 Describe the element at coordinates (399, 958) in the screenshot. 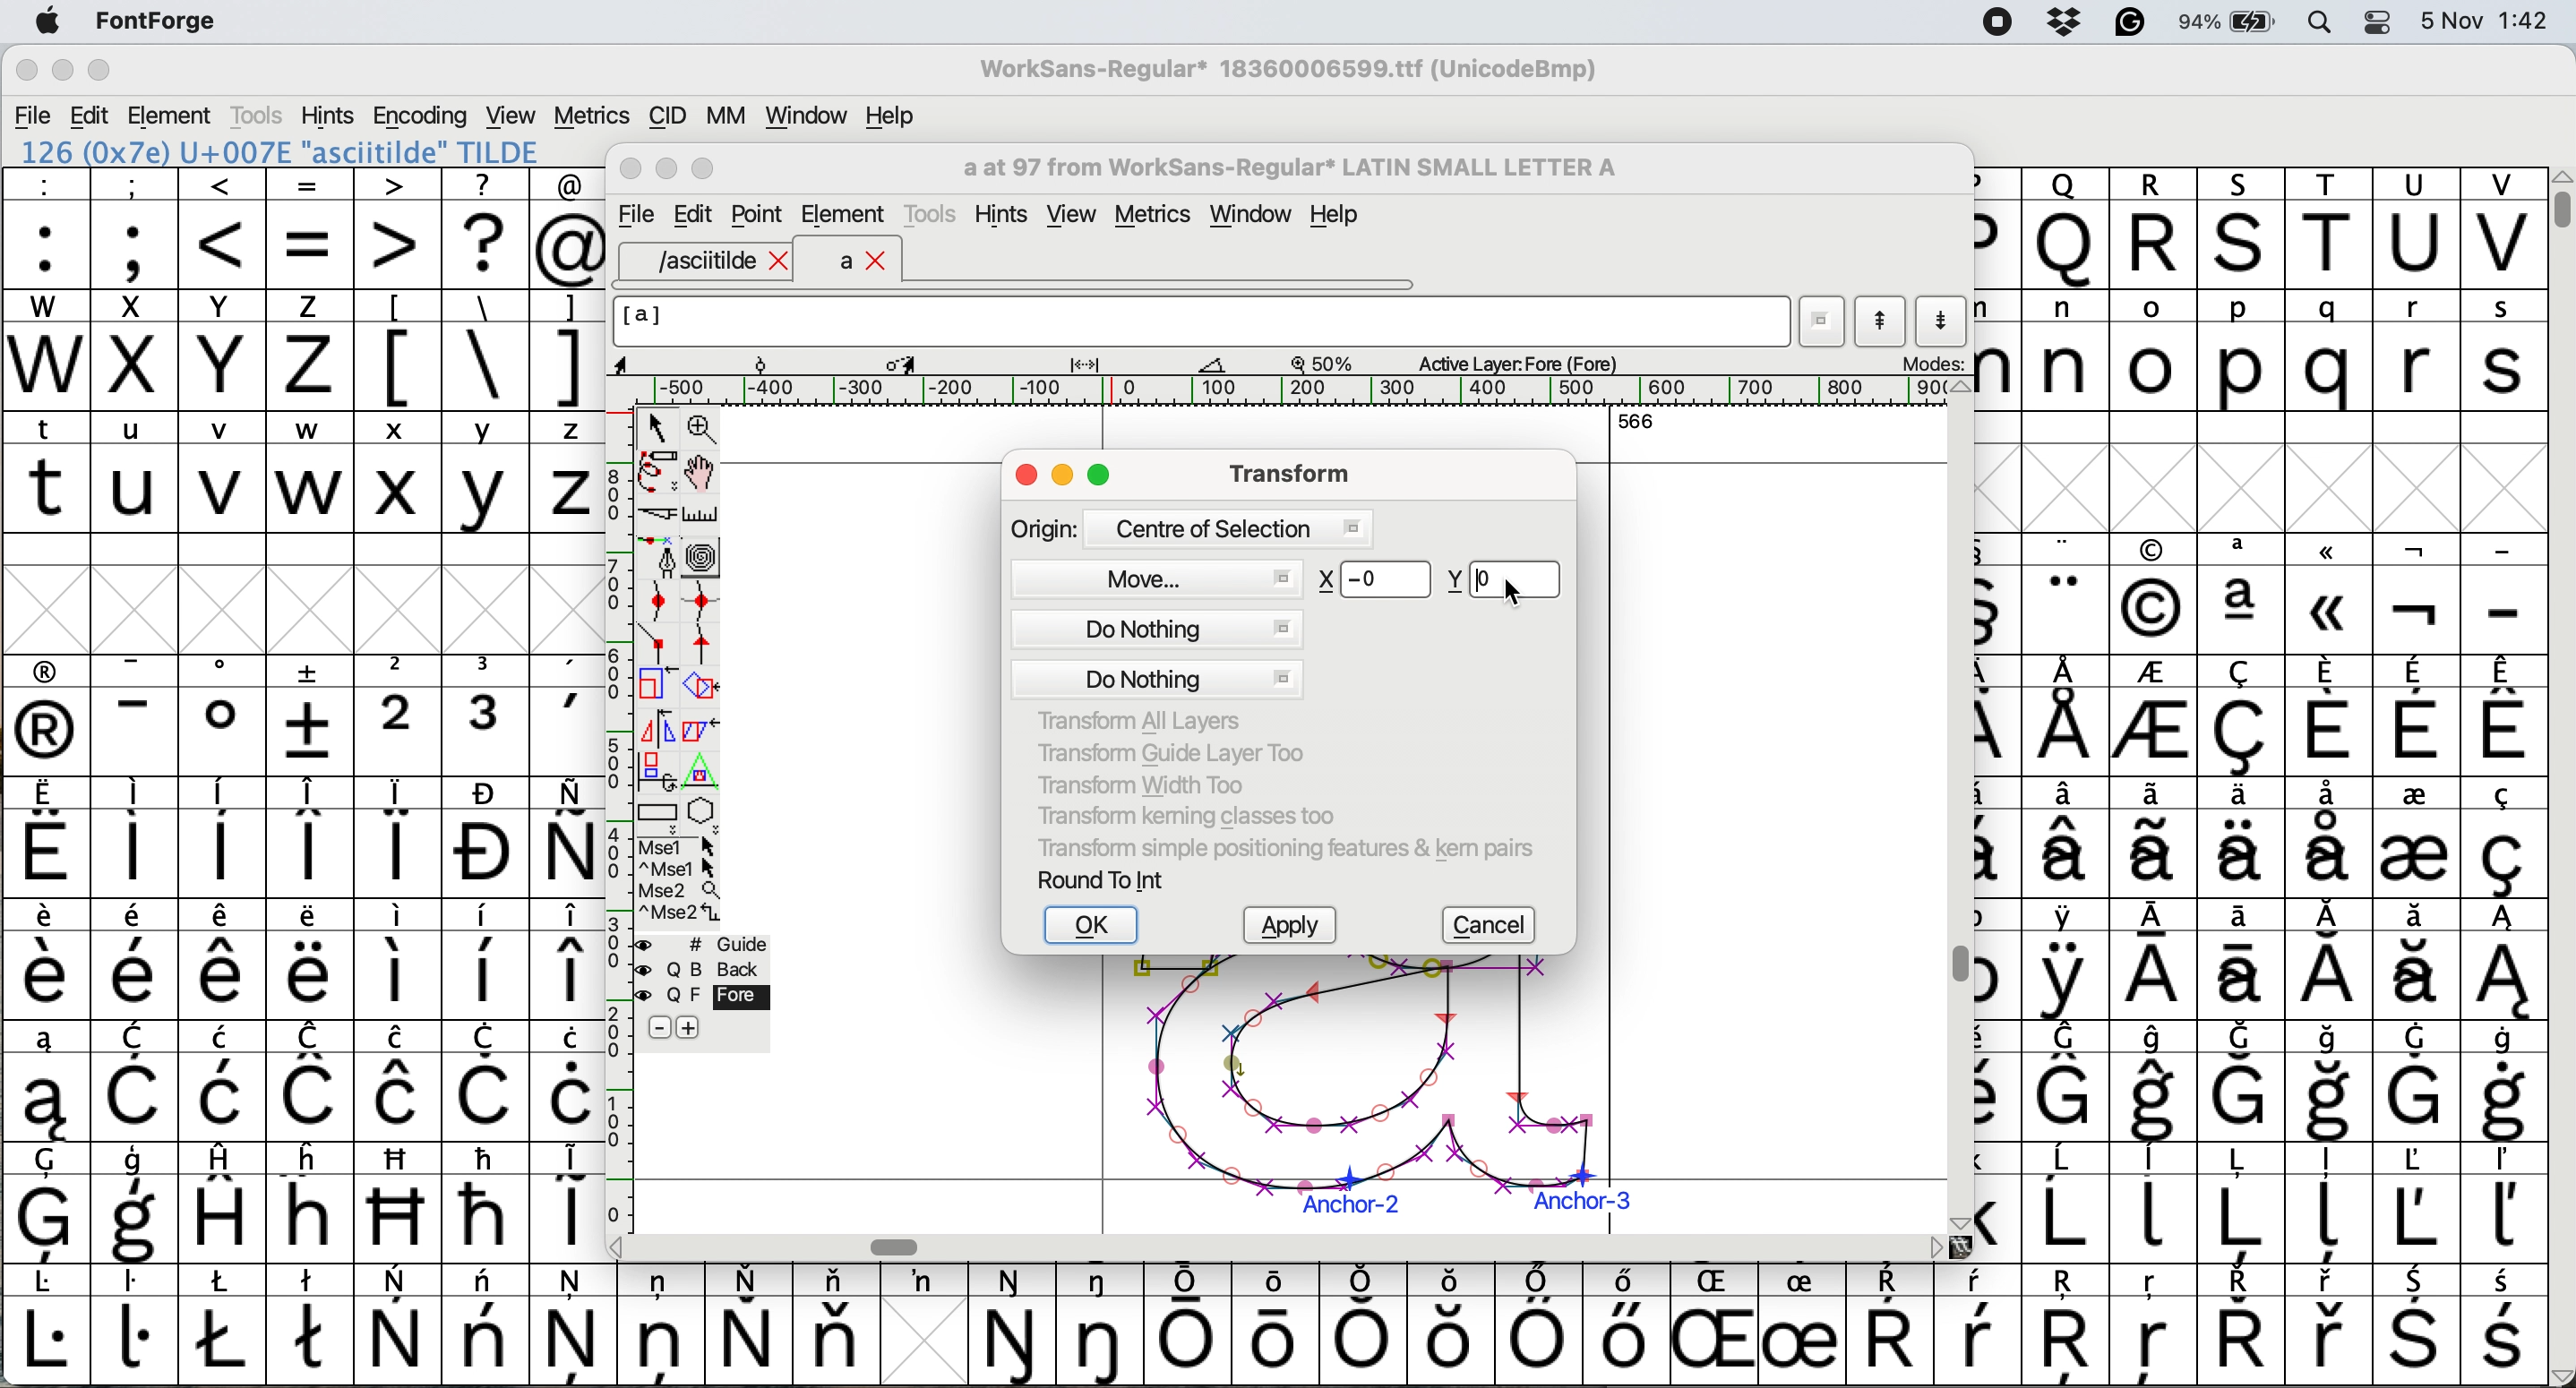

I see `symbol` at that location.